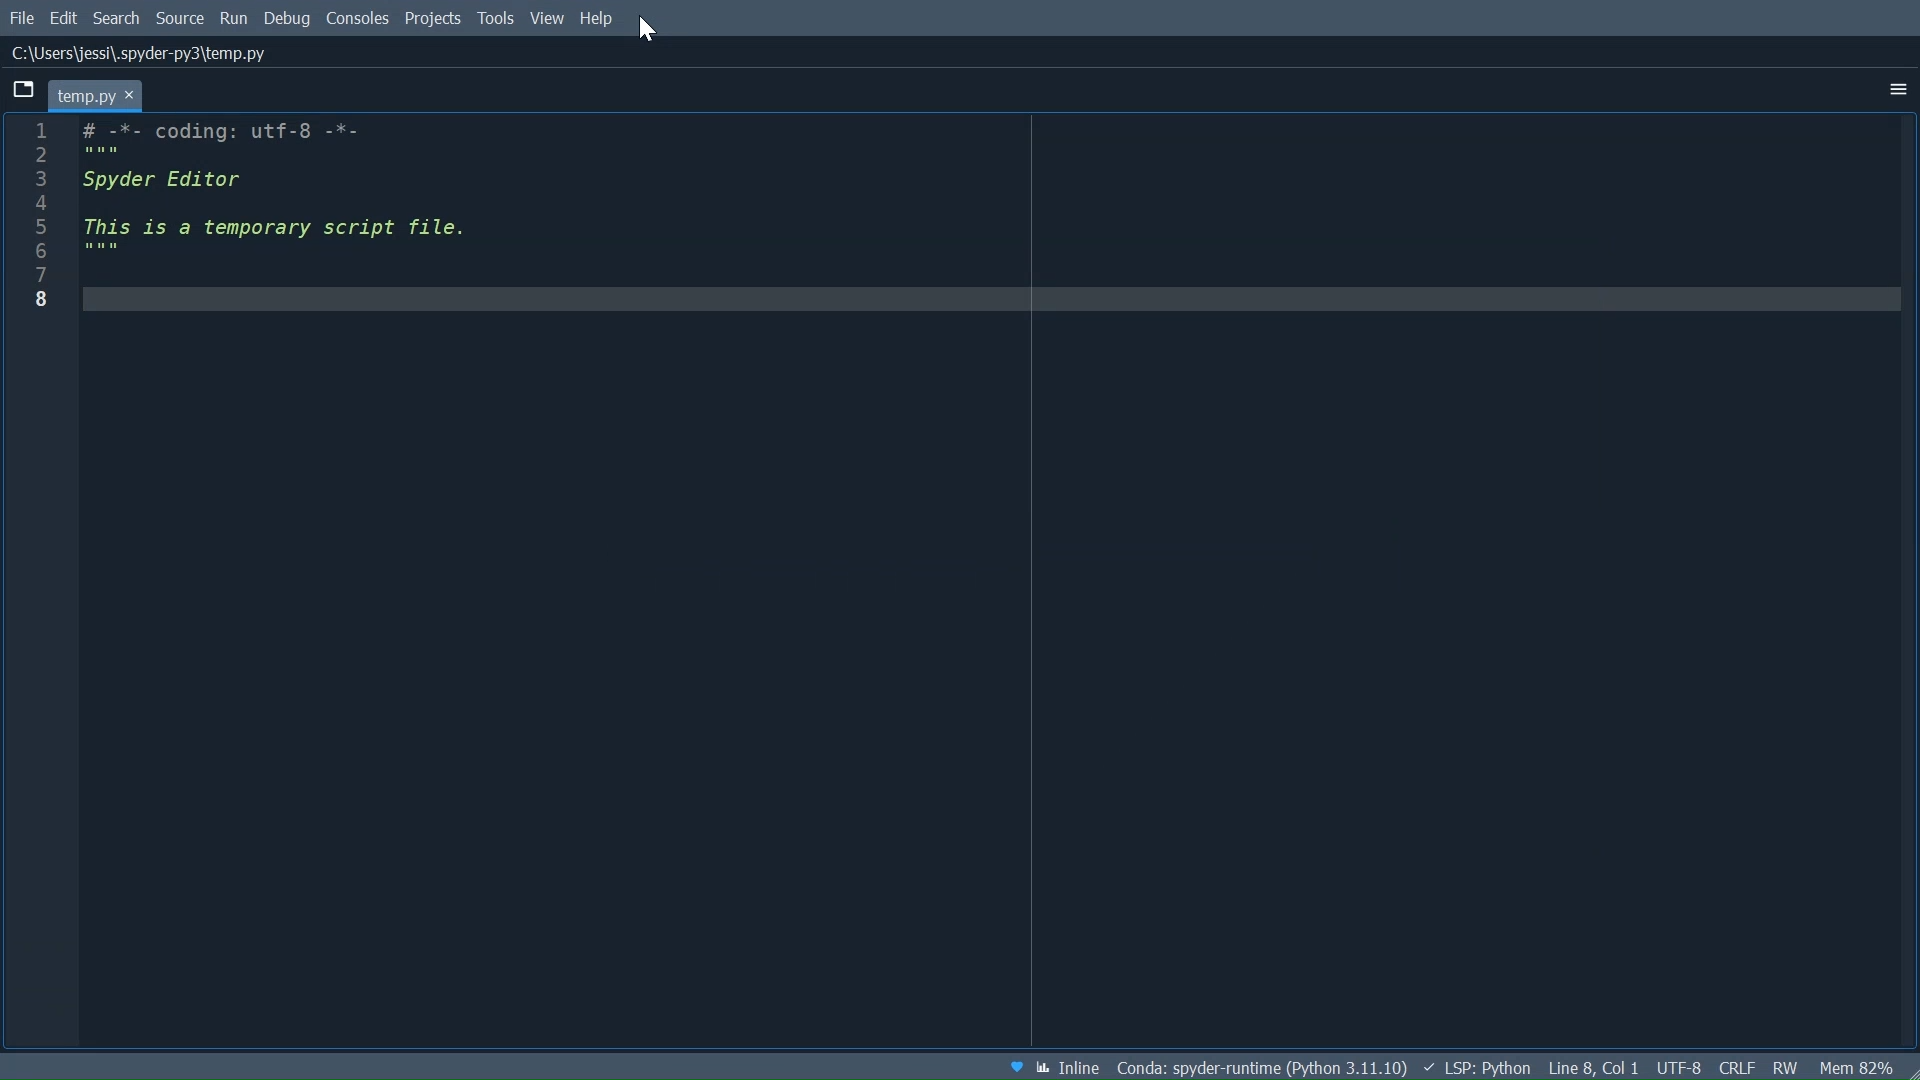  What do you see at coordinates (25, 93) in the screenshot?
I see `Browse tabs` at bounding box center [25, 93].